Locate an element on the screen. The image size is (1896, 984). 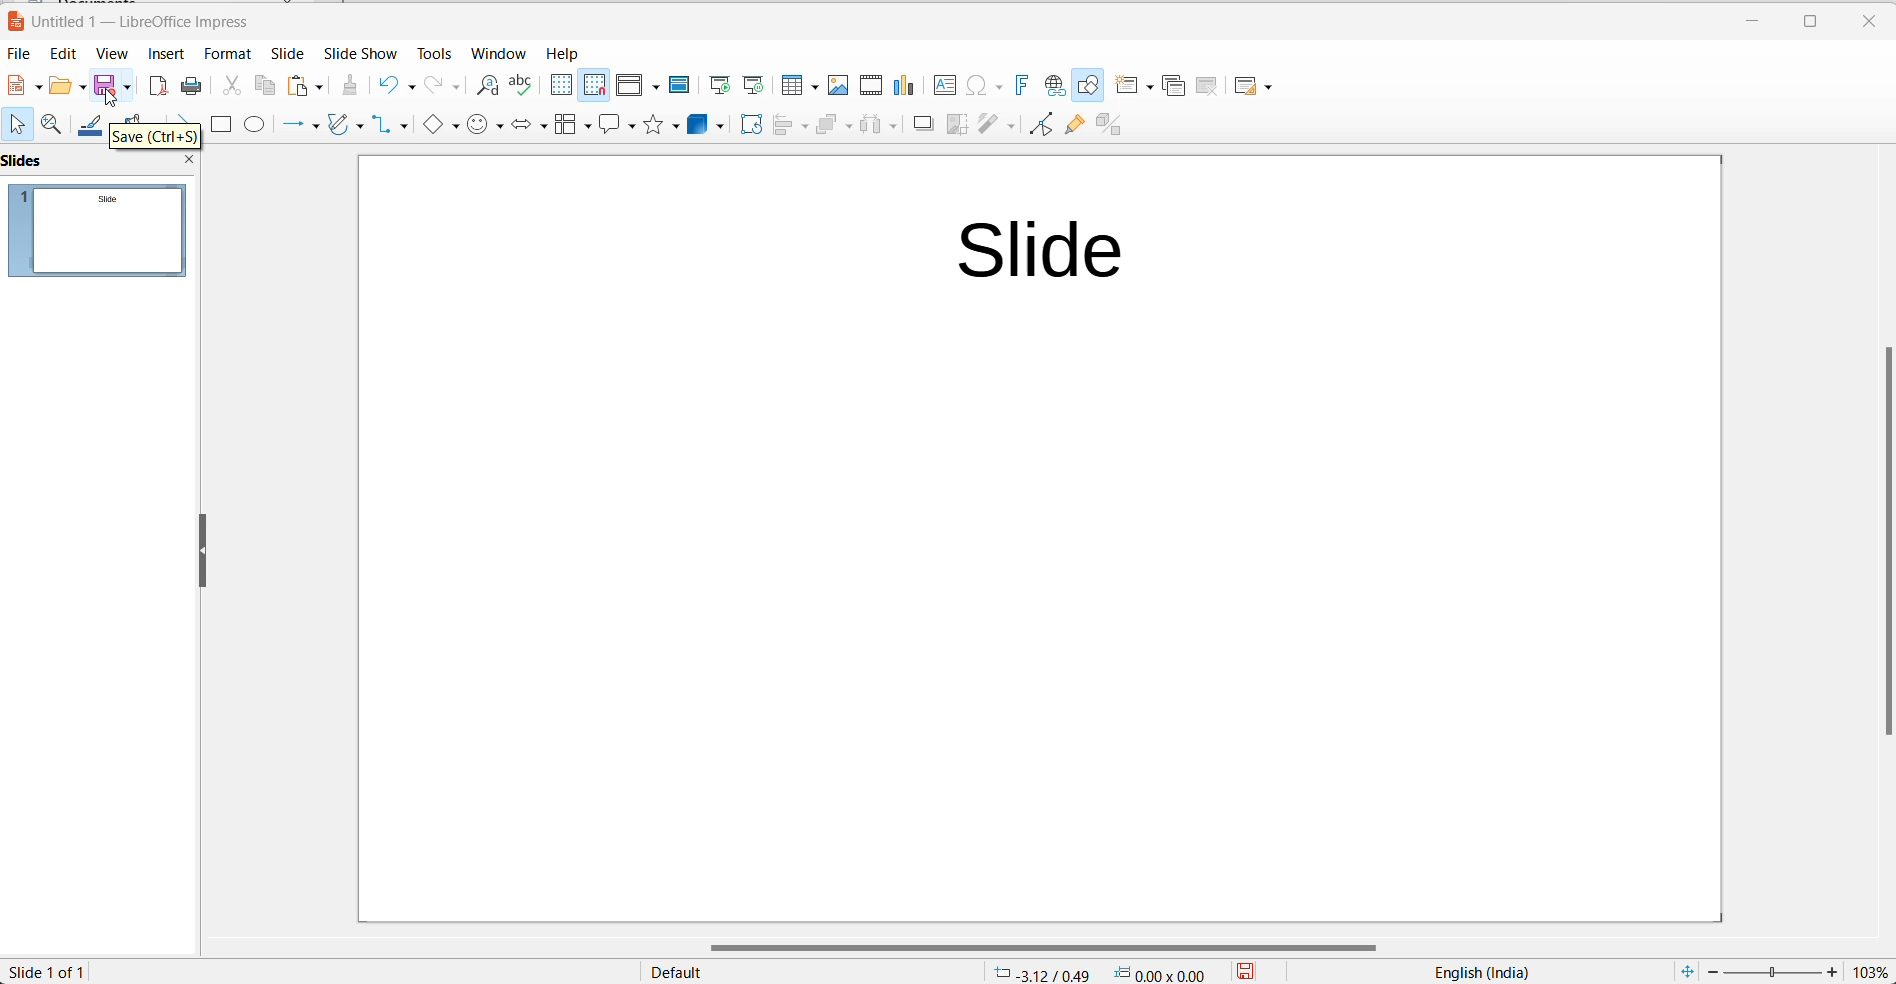
Snap to grid is located at coordinates (591, 85).